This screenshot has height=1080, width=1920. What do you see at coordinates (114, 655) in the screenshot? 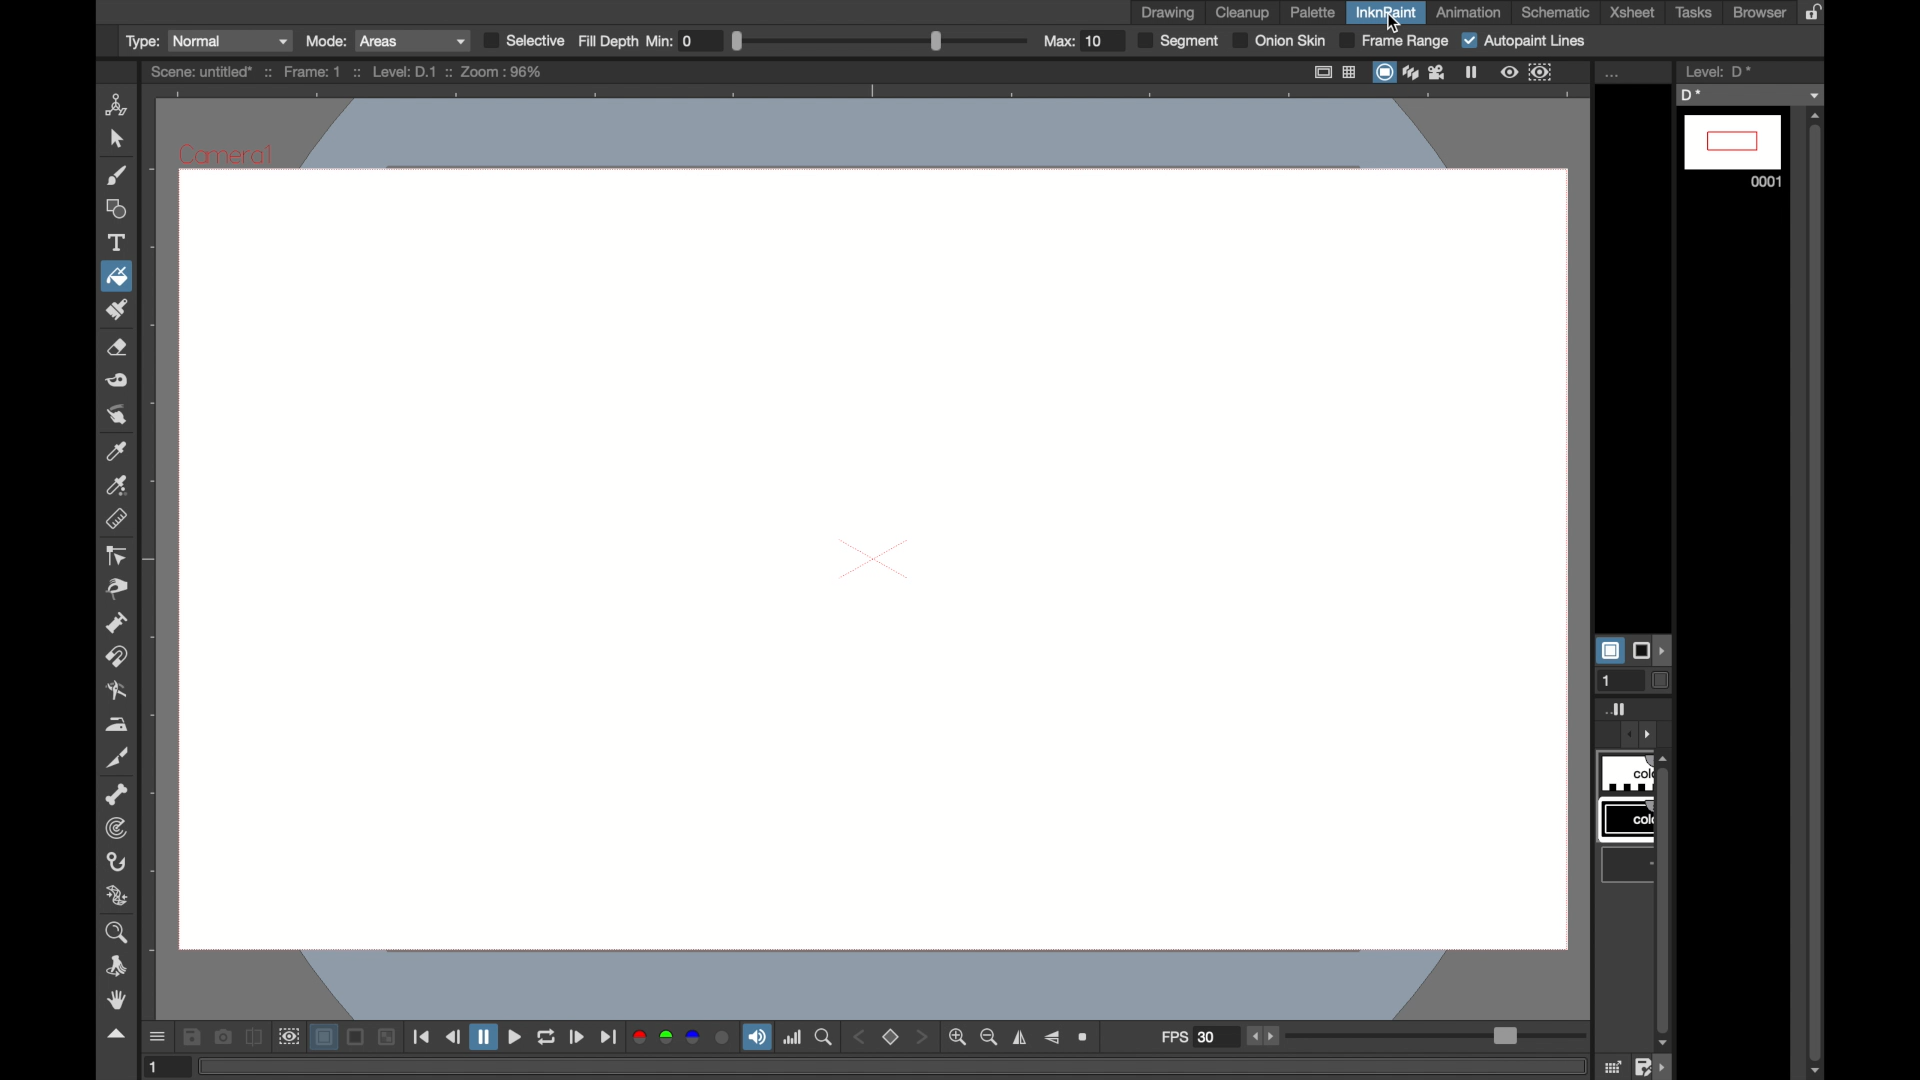
I see `magnet tool` at bounding box center [114, 655].